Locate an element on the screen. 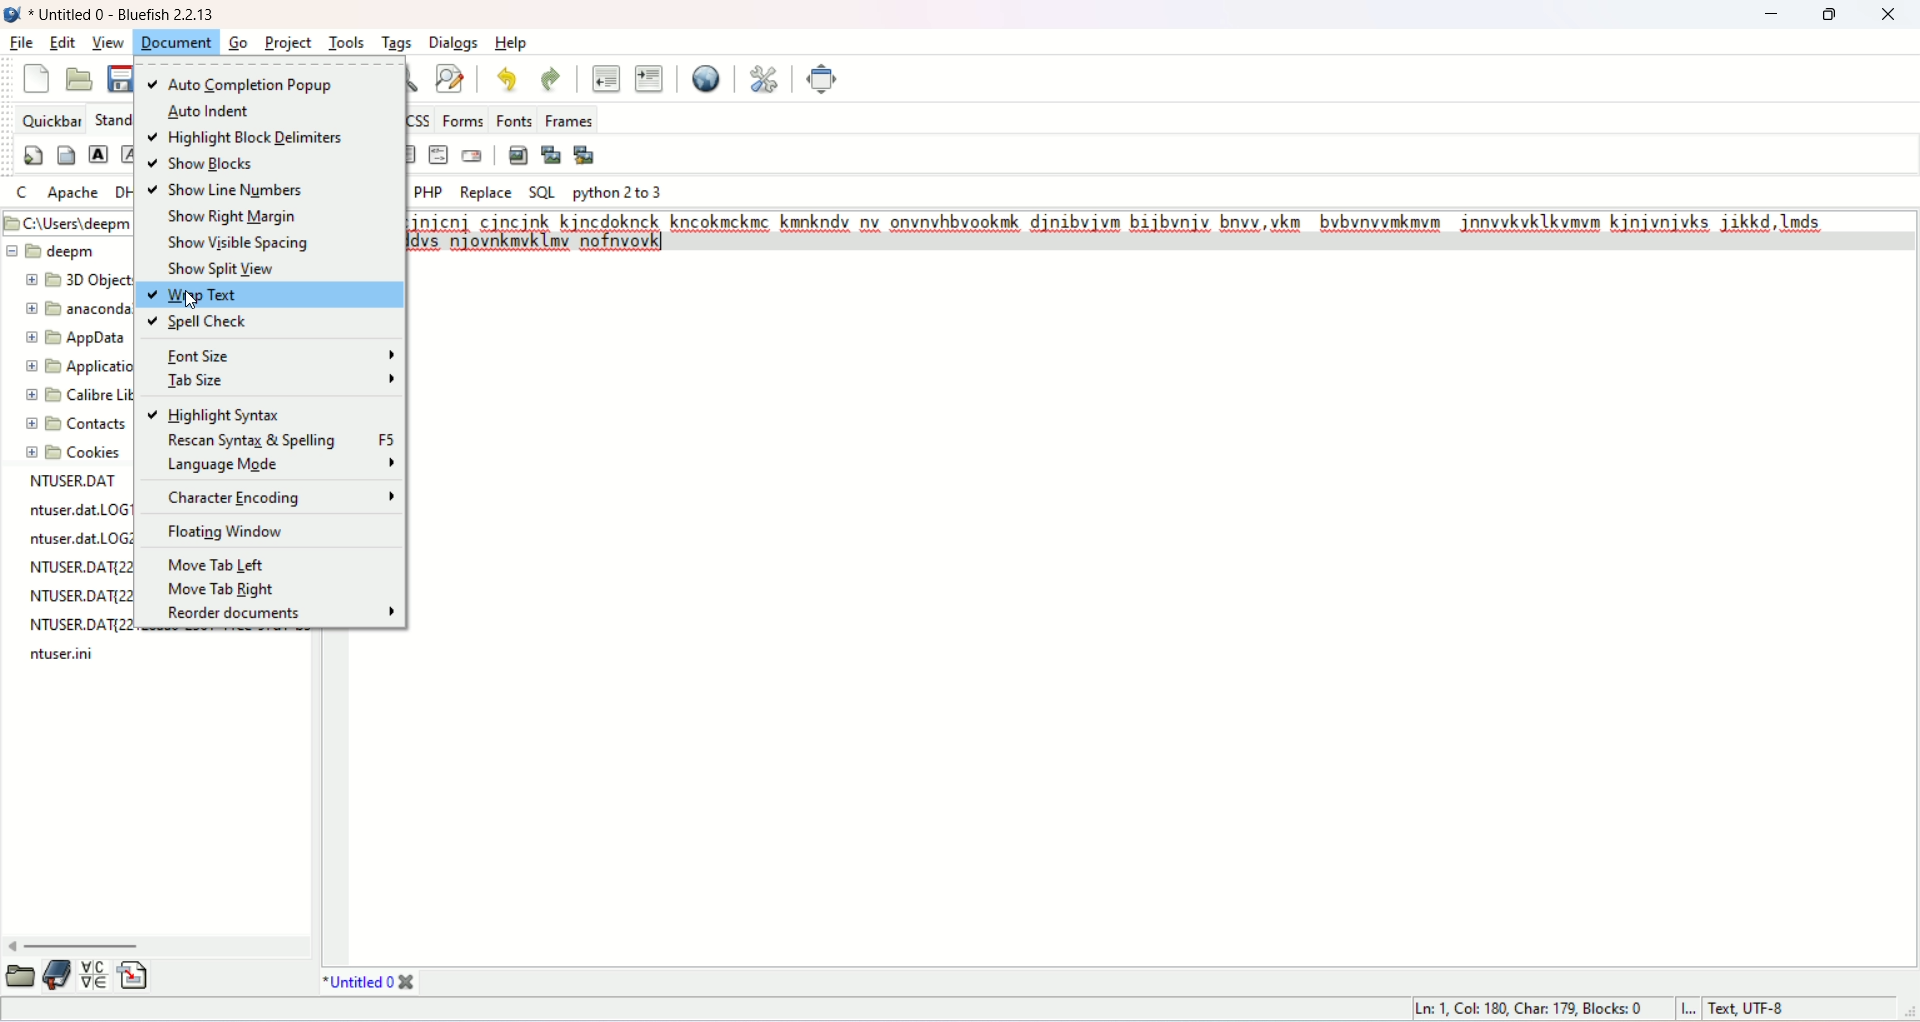 The height and width of the screenshot is (1022, 1920). reorder documents is located at coordinates (280, 616).